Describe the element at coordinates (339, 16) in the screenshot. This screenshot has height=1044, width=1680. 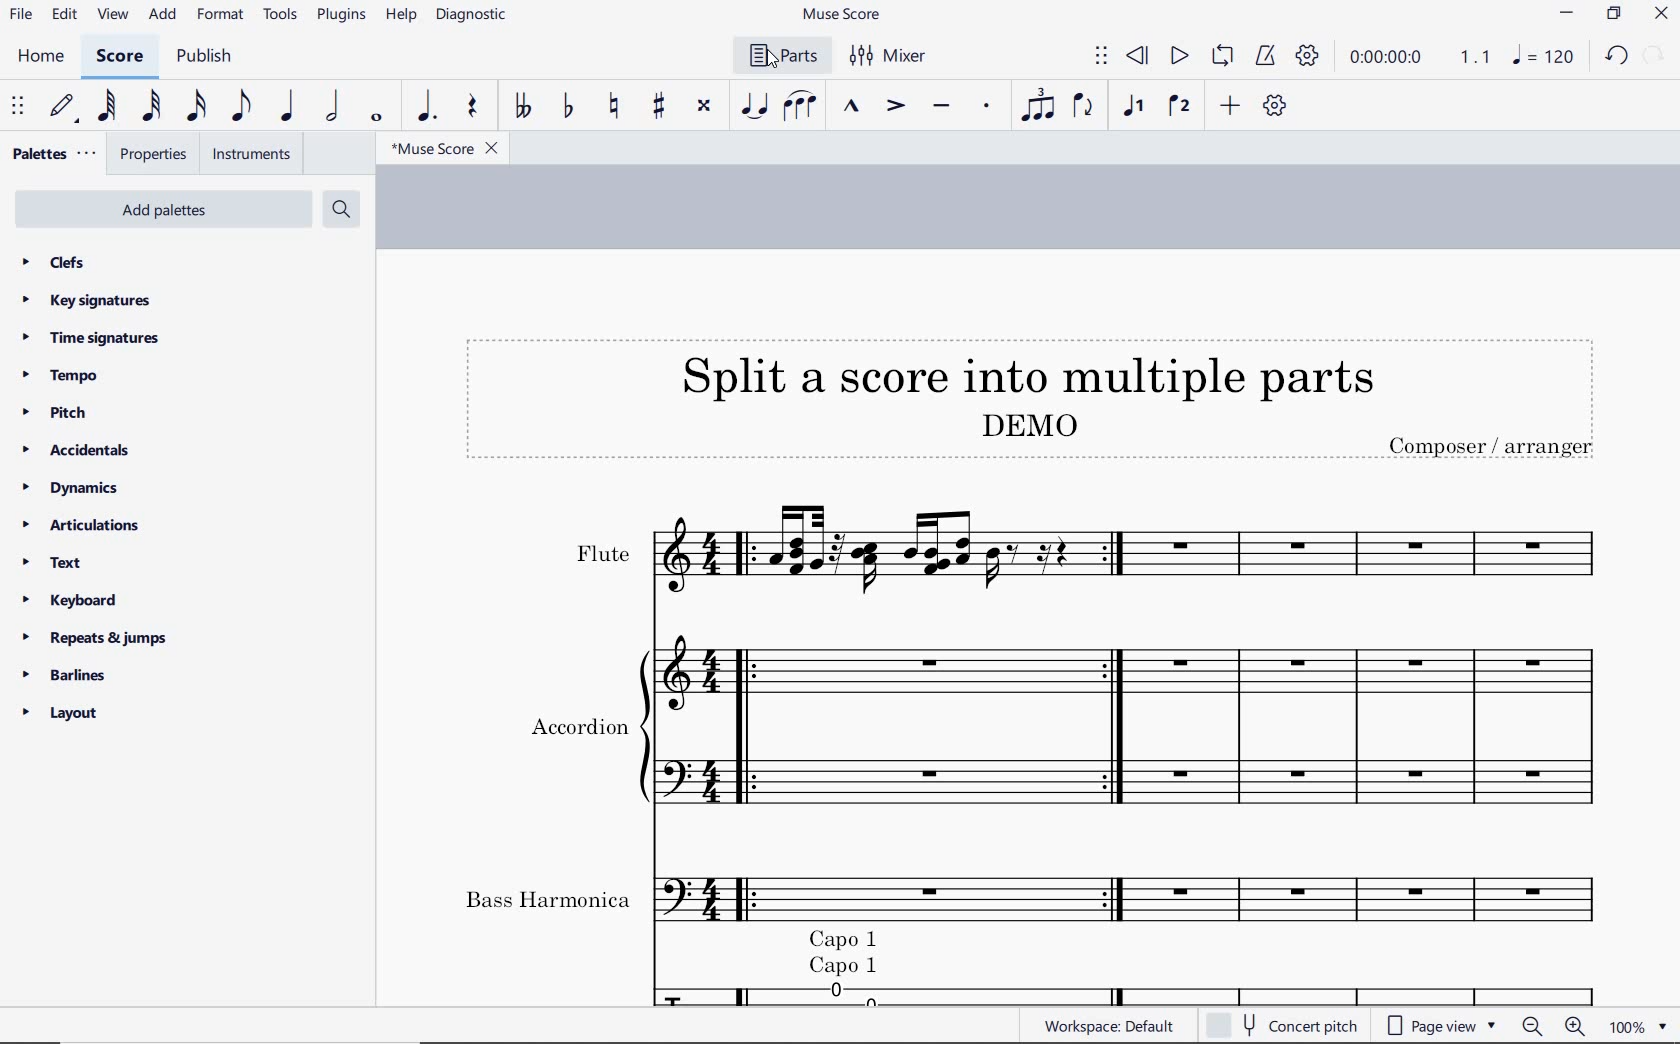
I see `plugins` at that location.